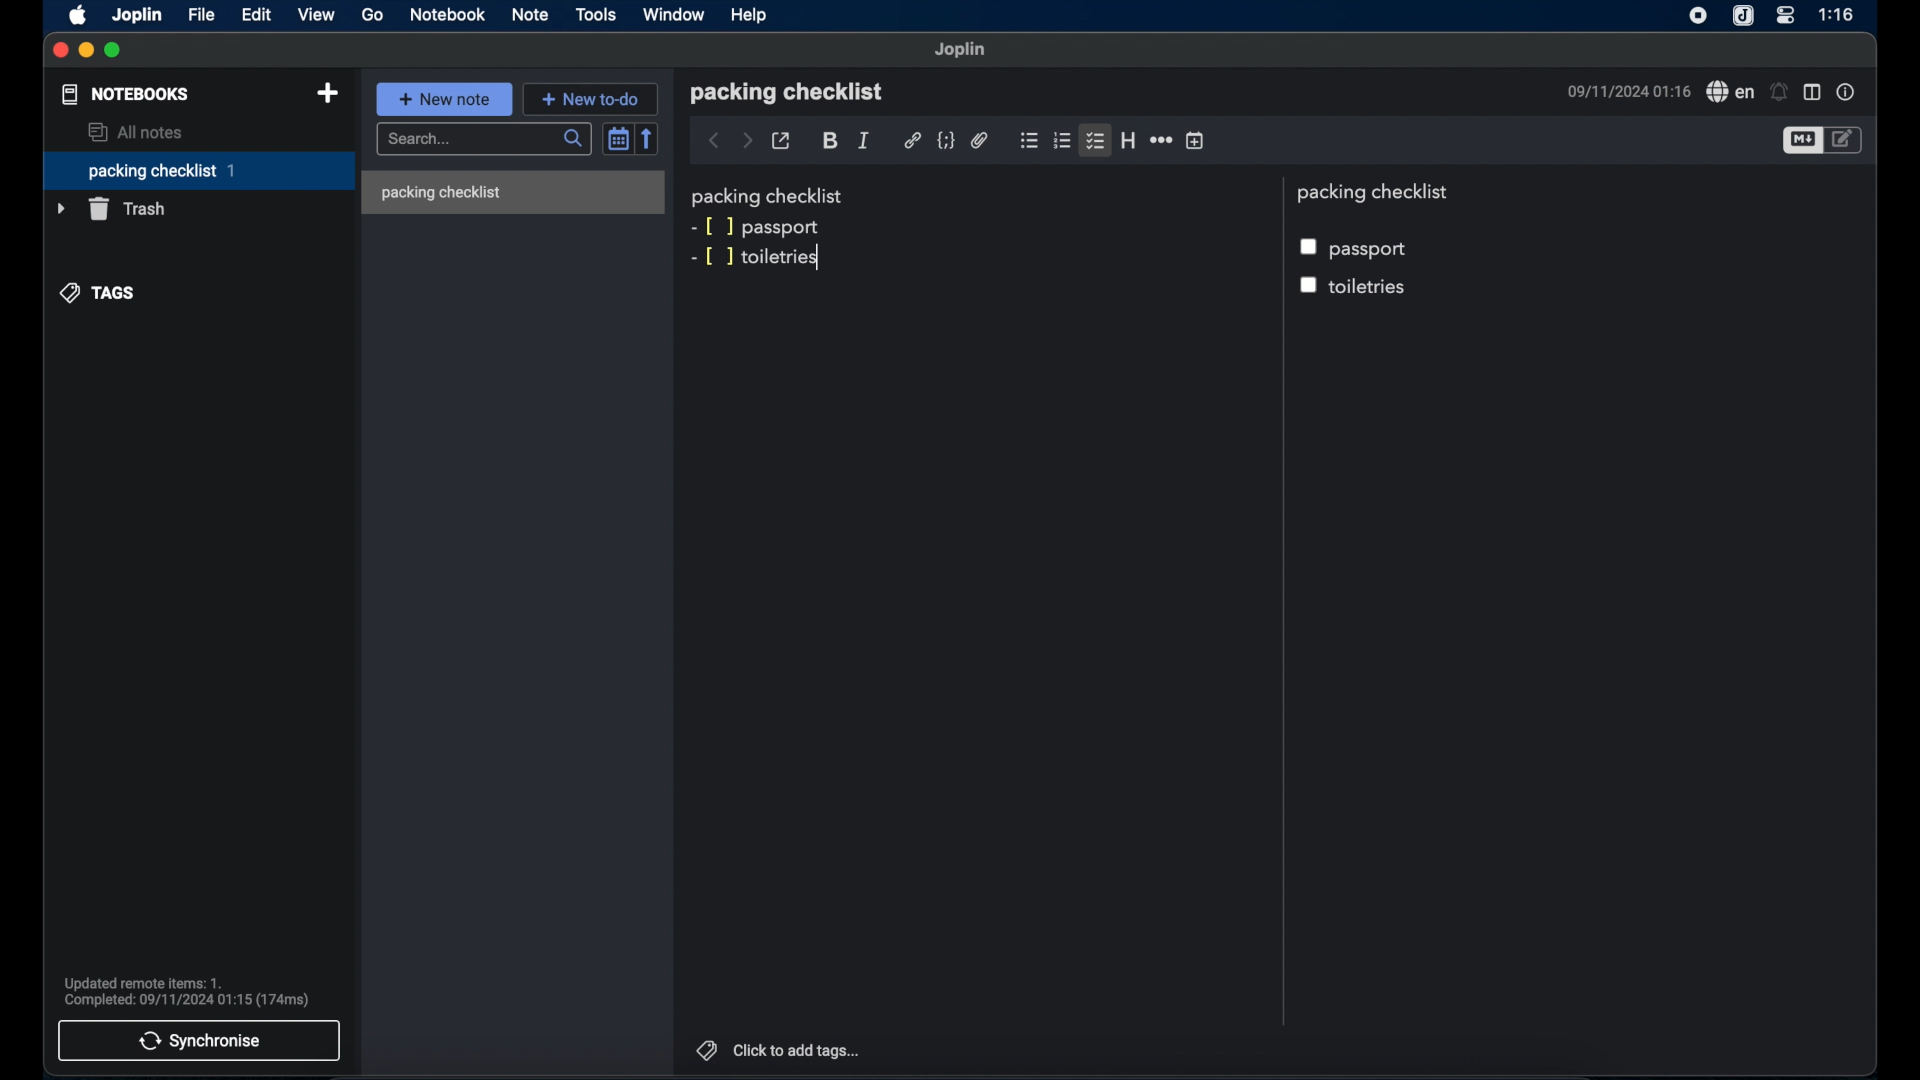 The width and height of the screenshot is (1920, 1080). I want to click on back, so click(714, 141).